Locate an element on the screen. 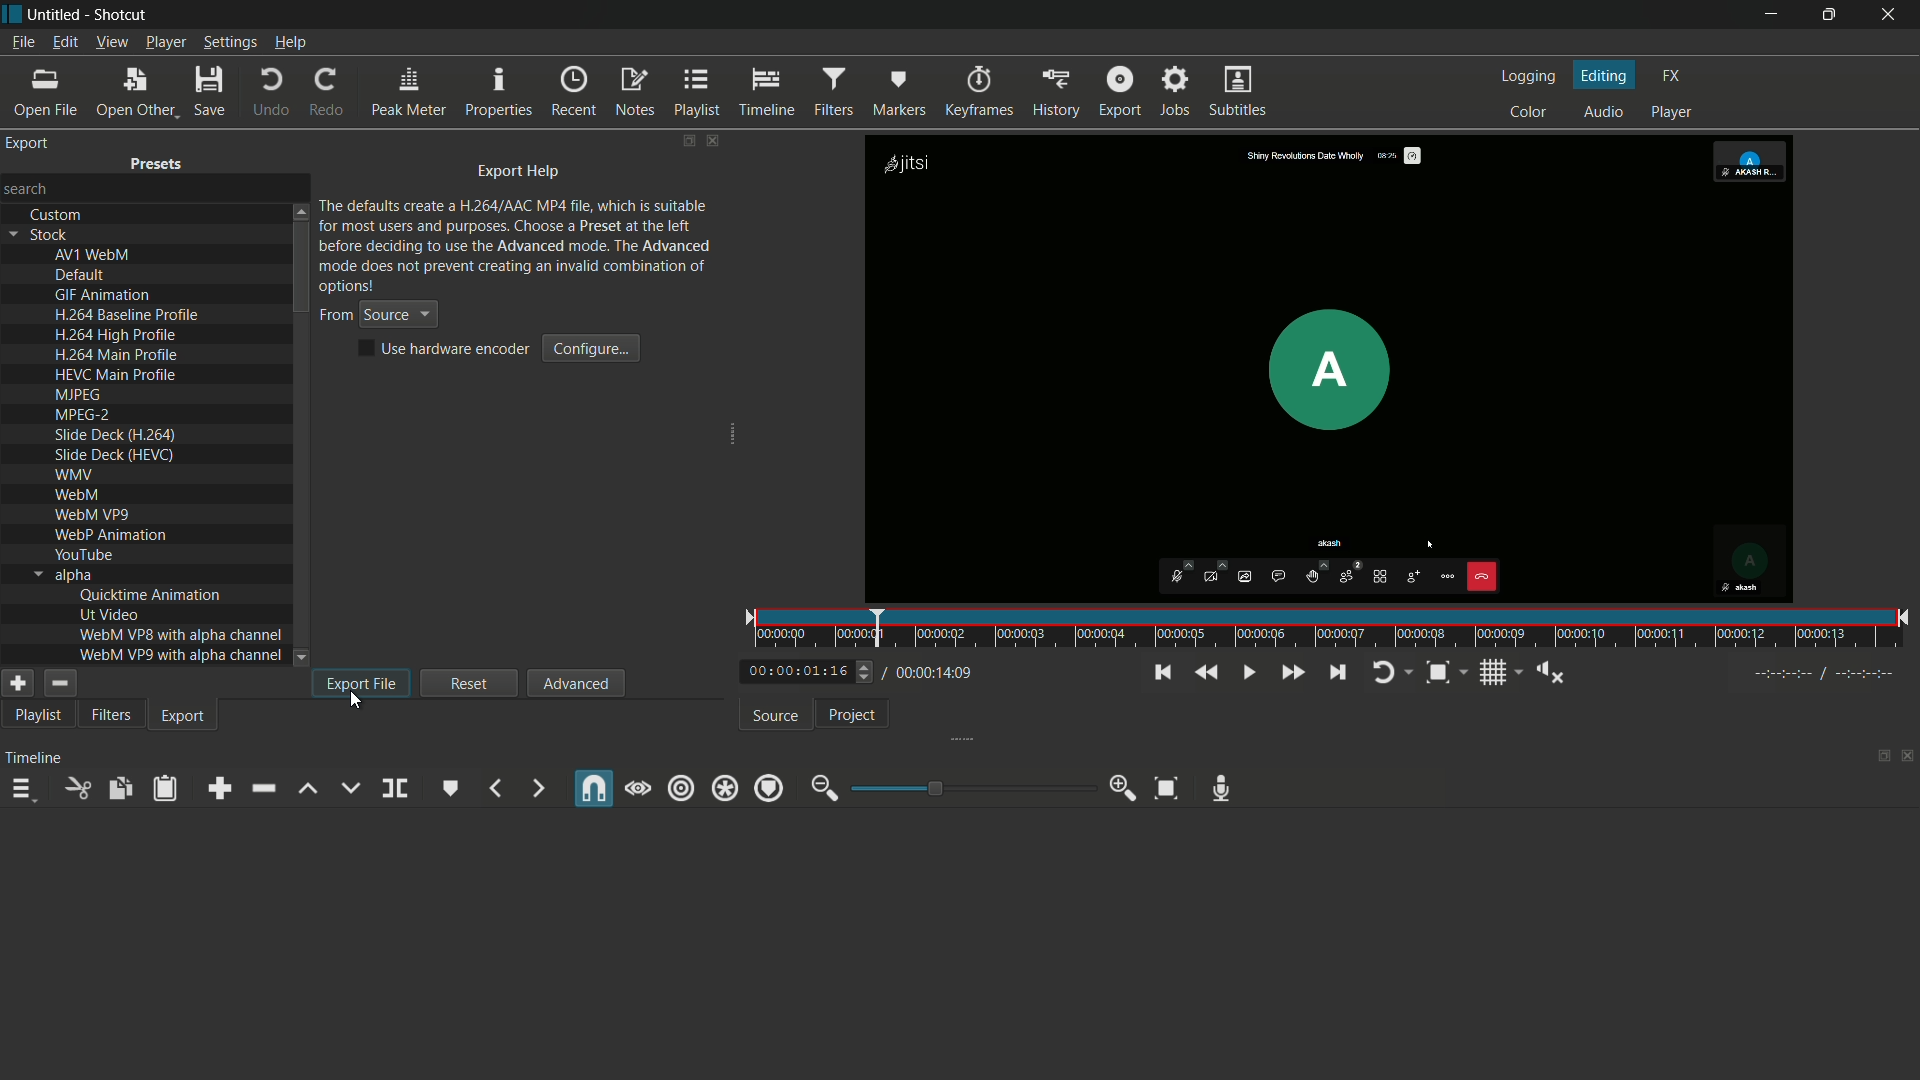 The width and height of the screenshot is (1920, 1080). ripple all tracks is located at coordinates (727, 789).